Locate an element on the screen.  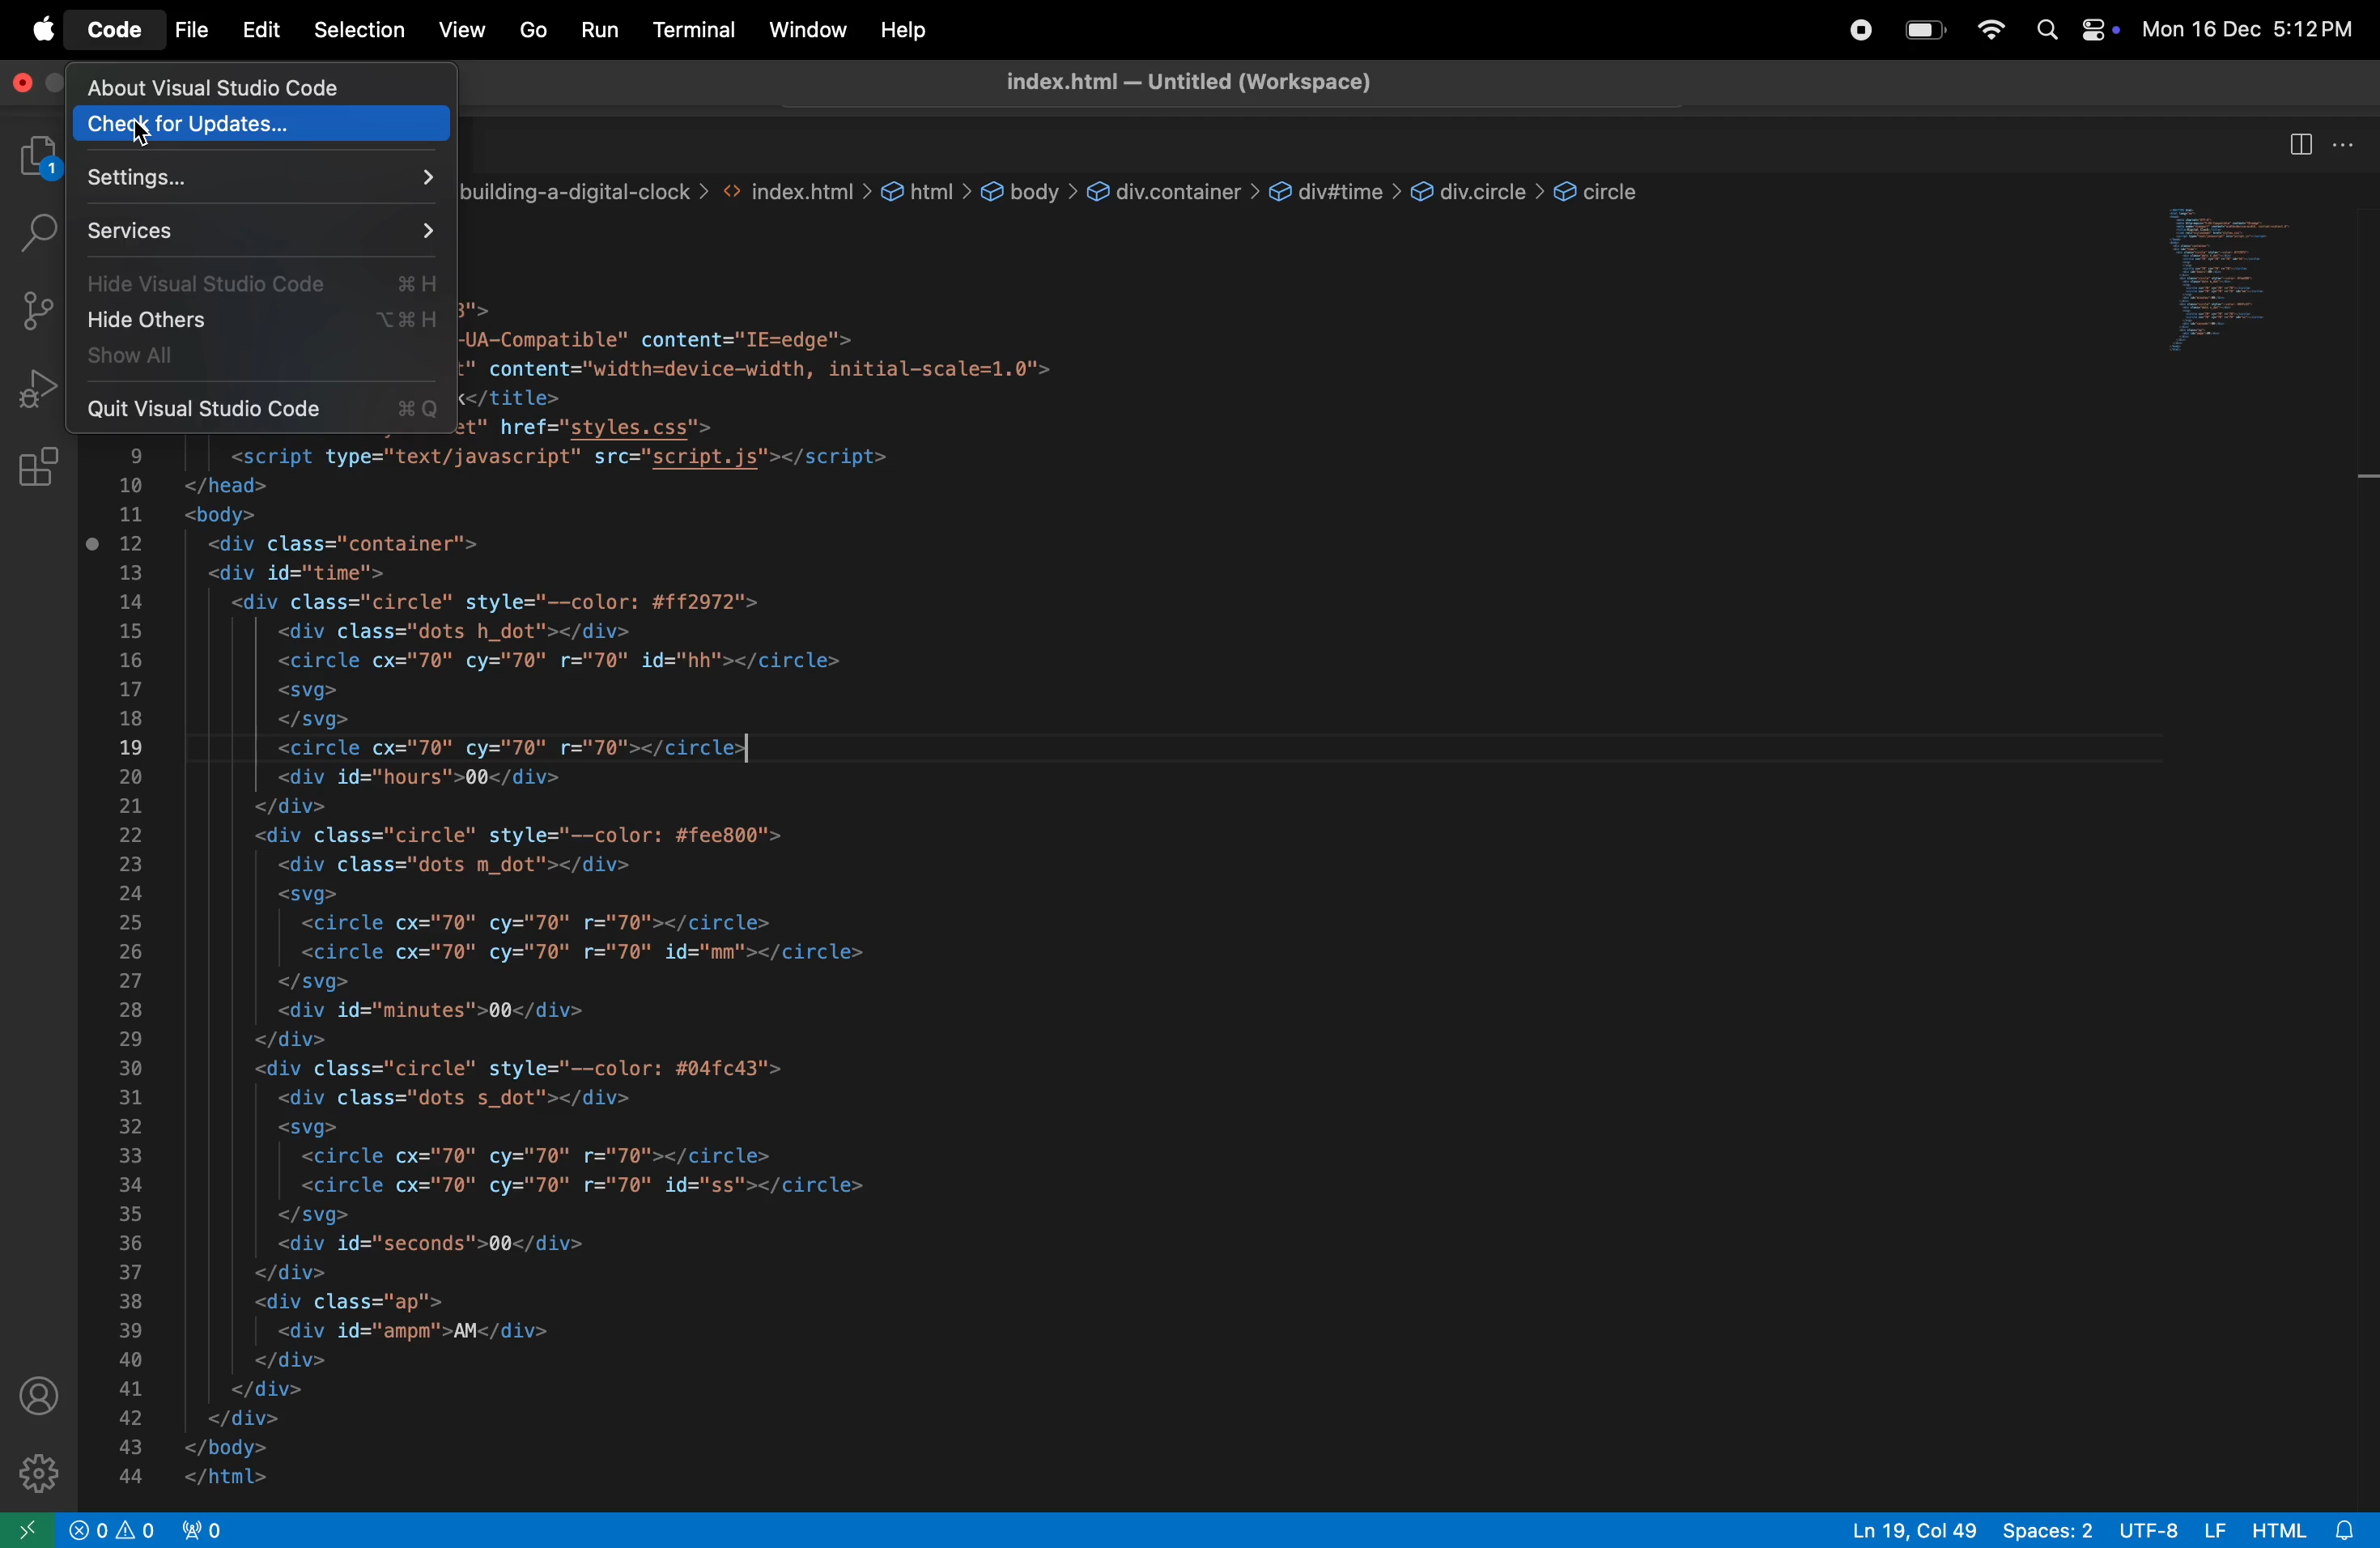
settings is located at coordinates (39, 1468).